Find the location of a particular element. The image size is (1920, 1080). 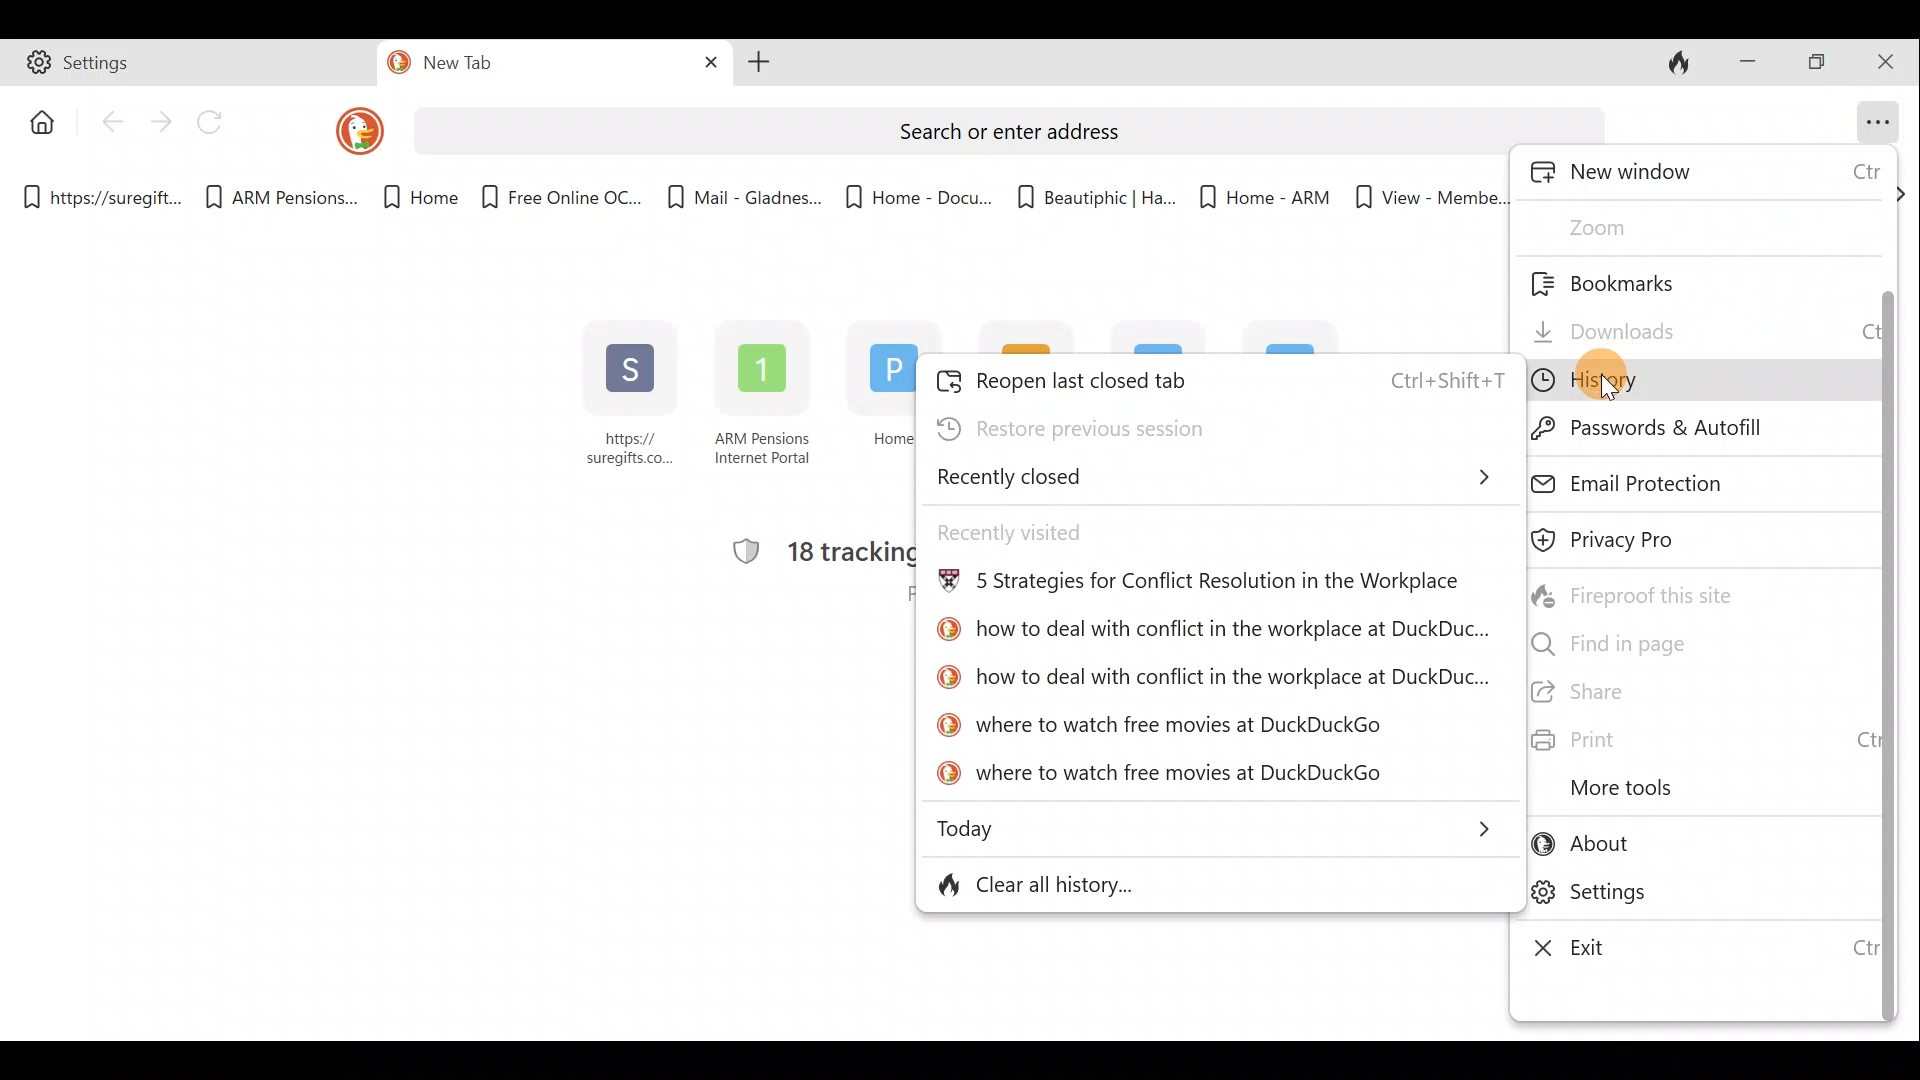

Clear all history is located at coordinates (1127, 883).